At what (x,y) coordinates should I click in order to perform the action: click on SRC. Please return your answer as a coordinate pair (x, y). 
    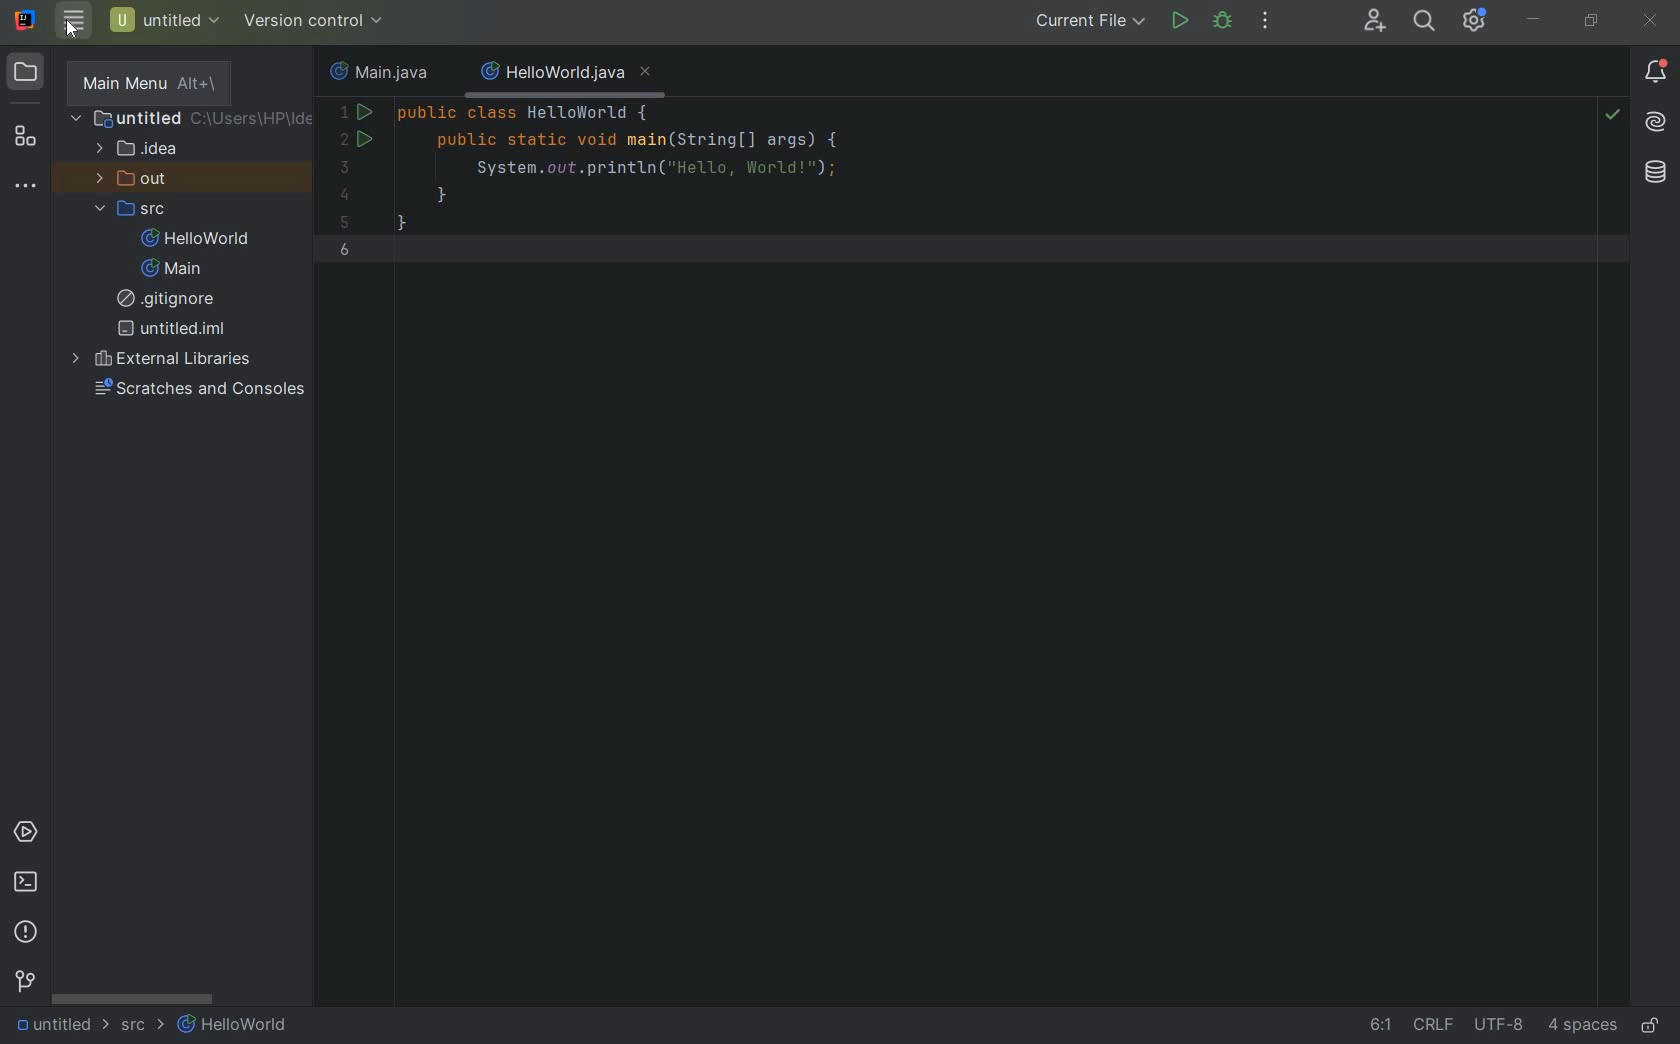
    Looking at the image, I should click on (144, 1027).